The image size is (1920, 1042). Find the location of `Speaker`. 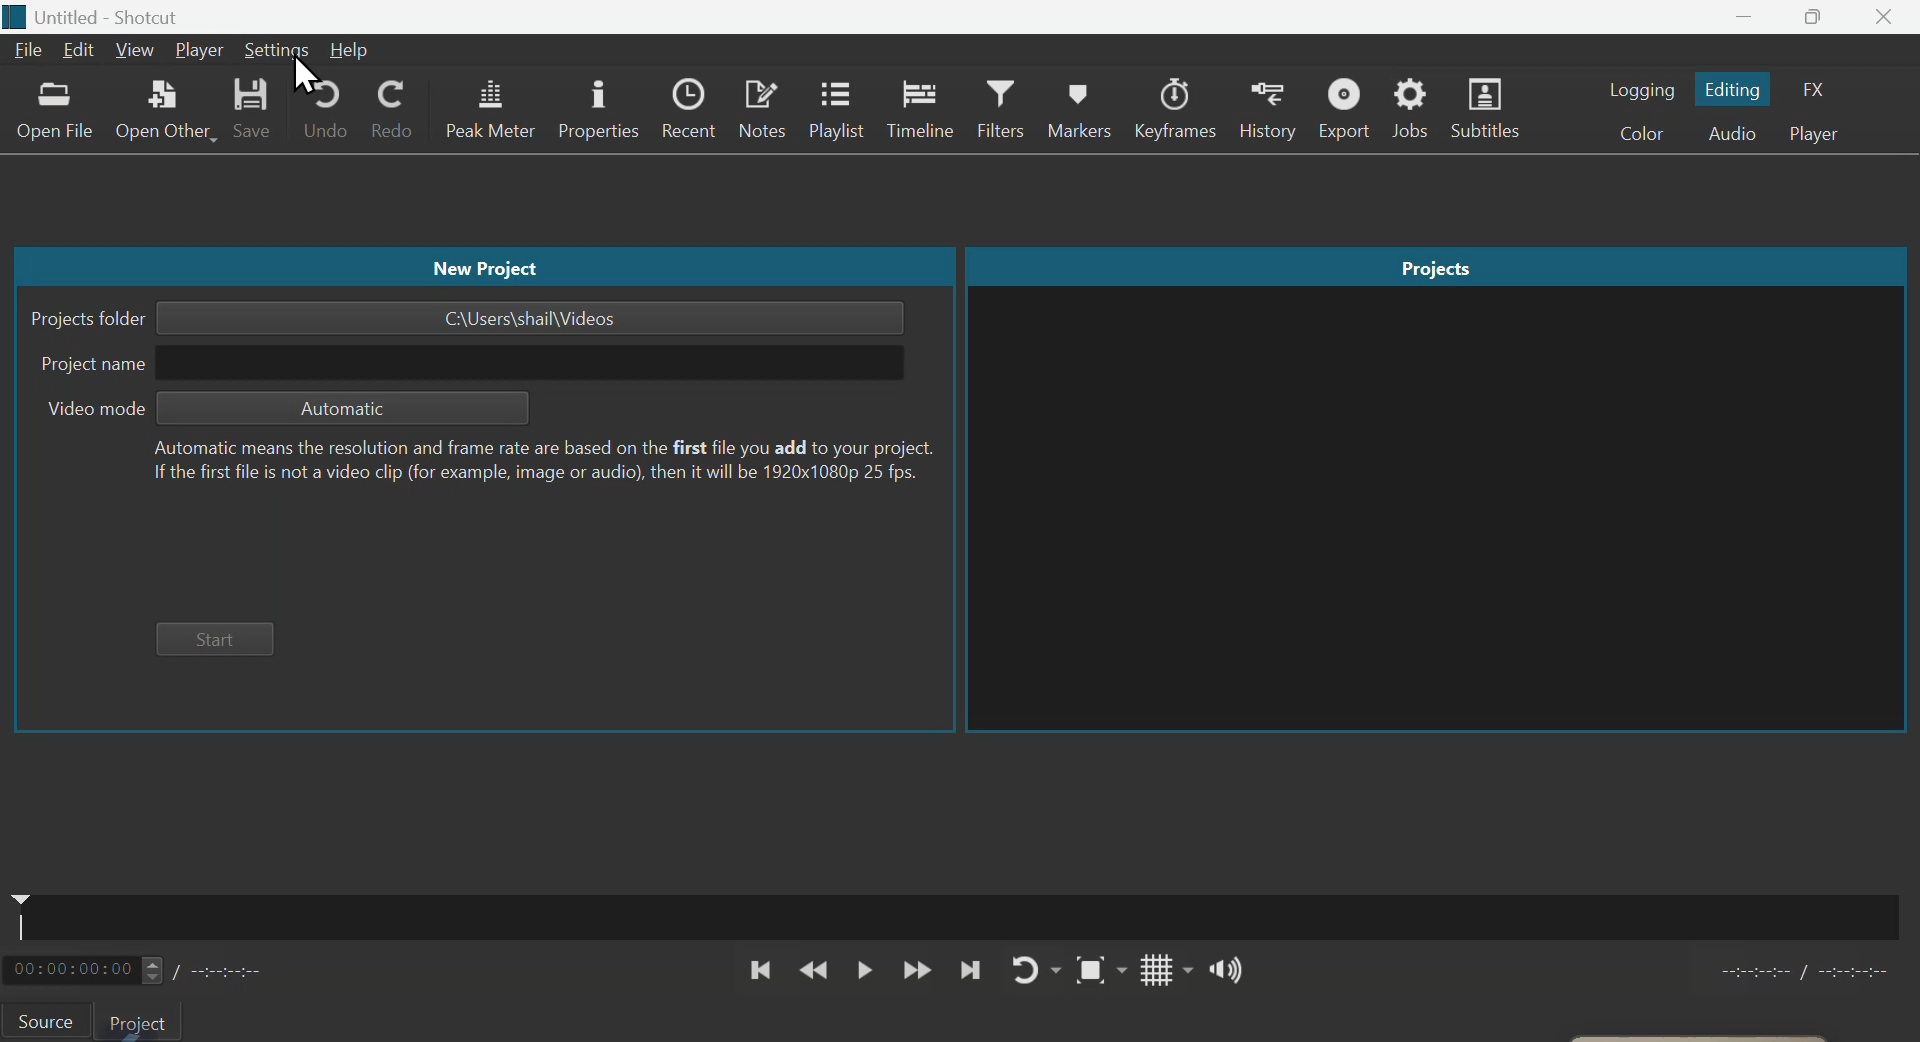

Speaker is located at coordinates (1215, 971).